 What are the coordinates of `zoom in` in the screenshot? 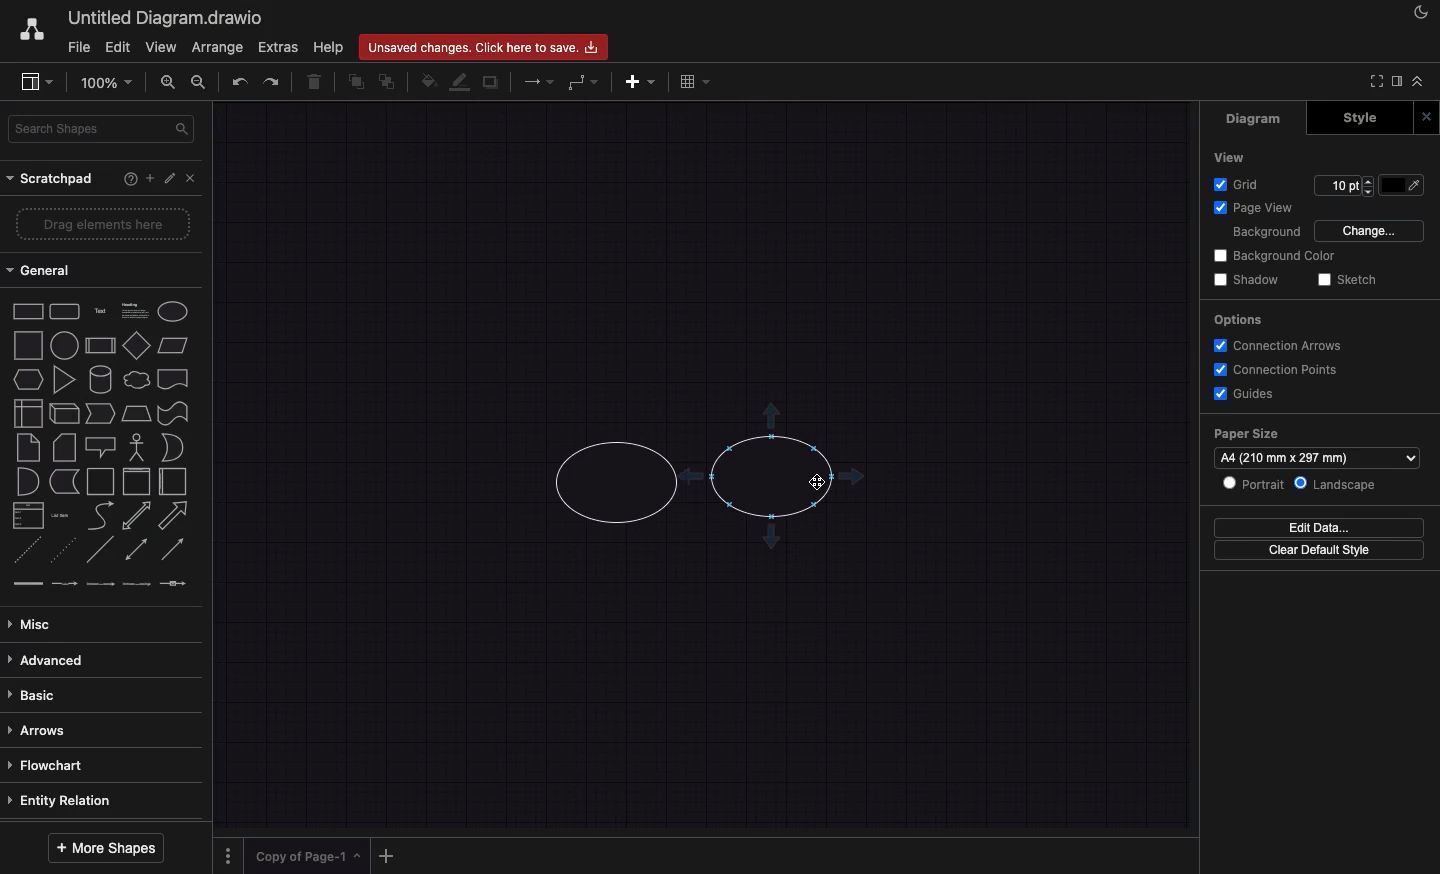 It's located at (164, 82).